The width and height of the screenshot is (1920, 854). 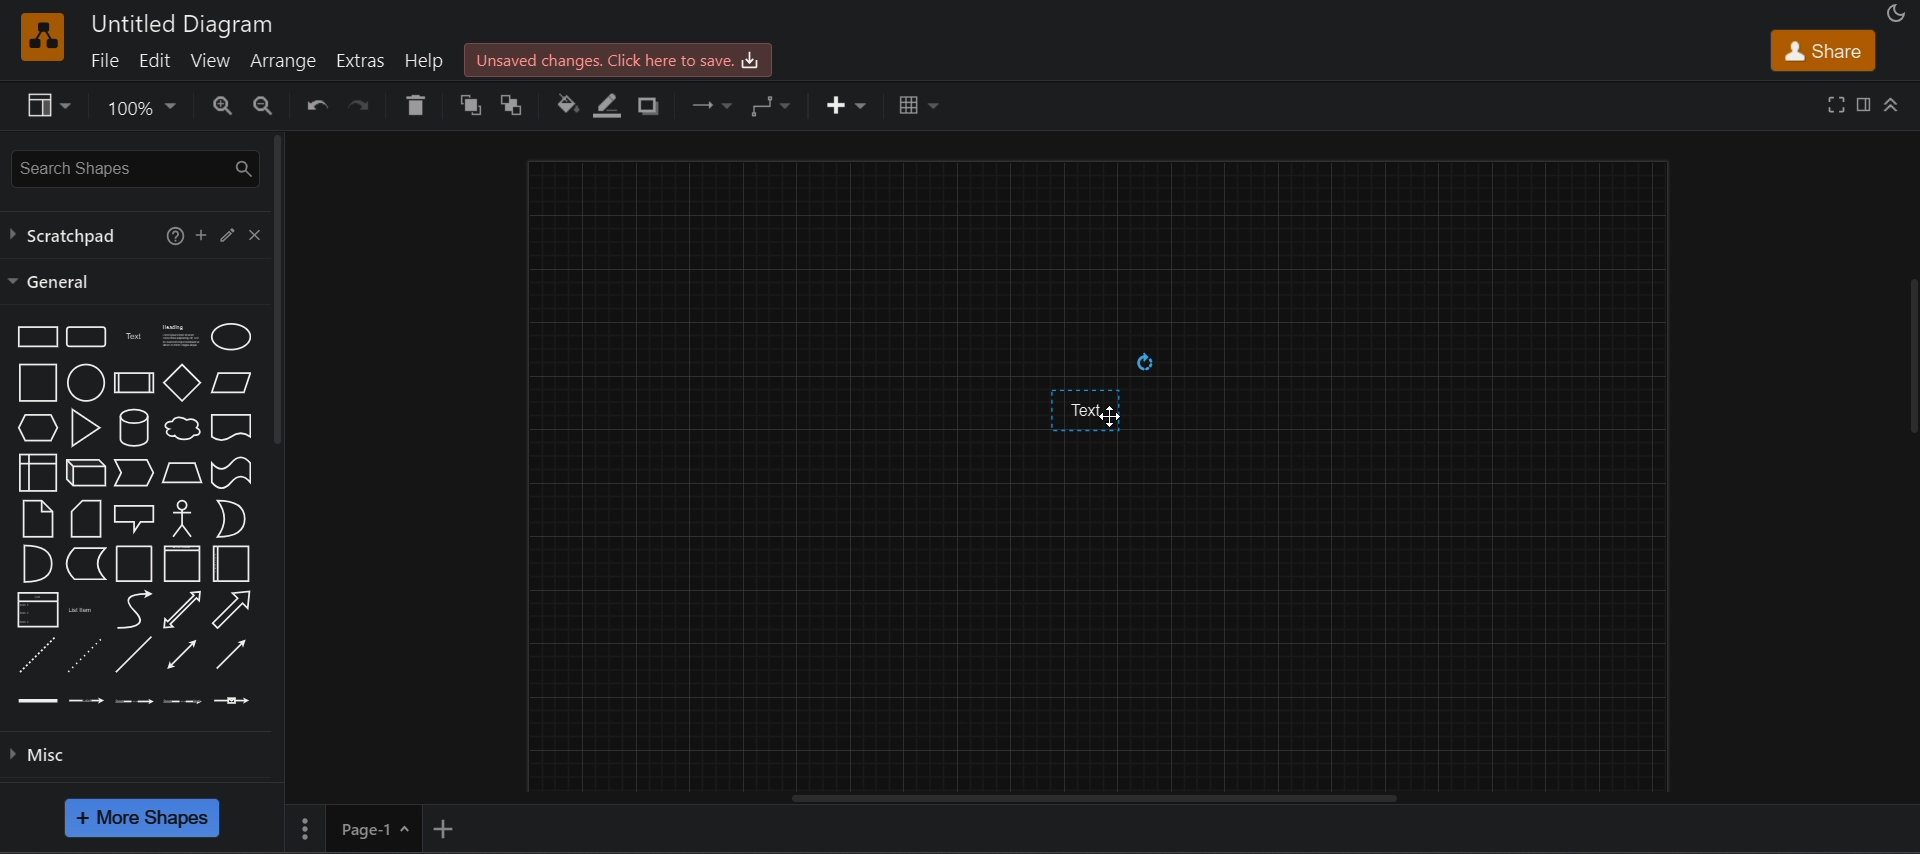 What do you see at coordinates (1110, 417) in the screenshot?
I see `Cursor` at bounding box center [1110, 417].